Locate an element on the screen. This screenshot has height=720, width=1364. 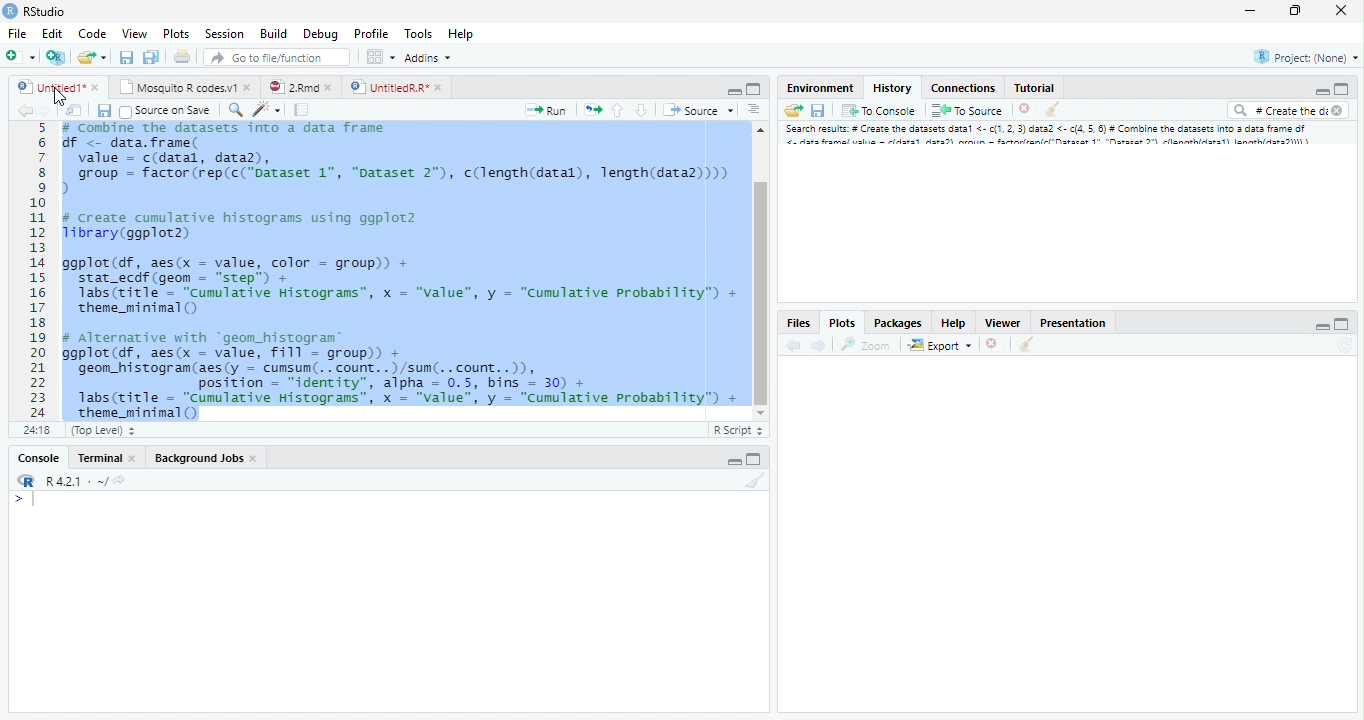
Source on Save is located at coordinates (165, 112).